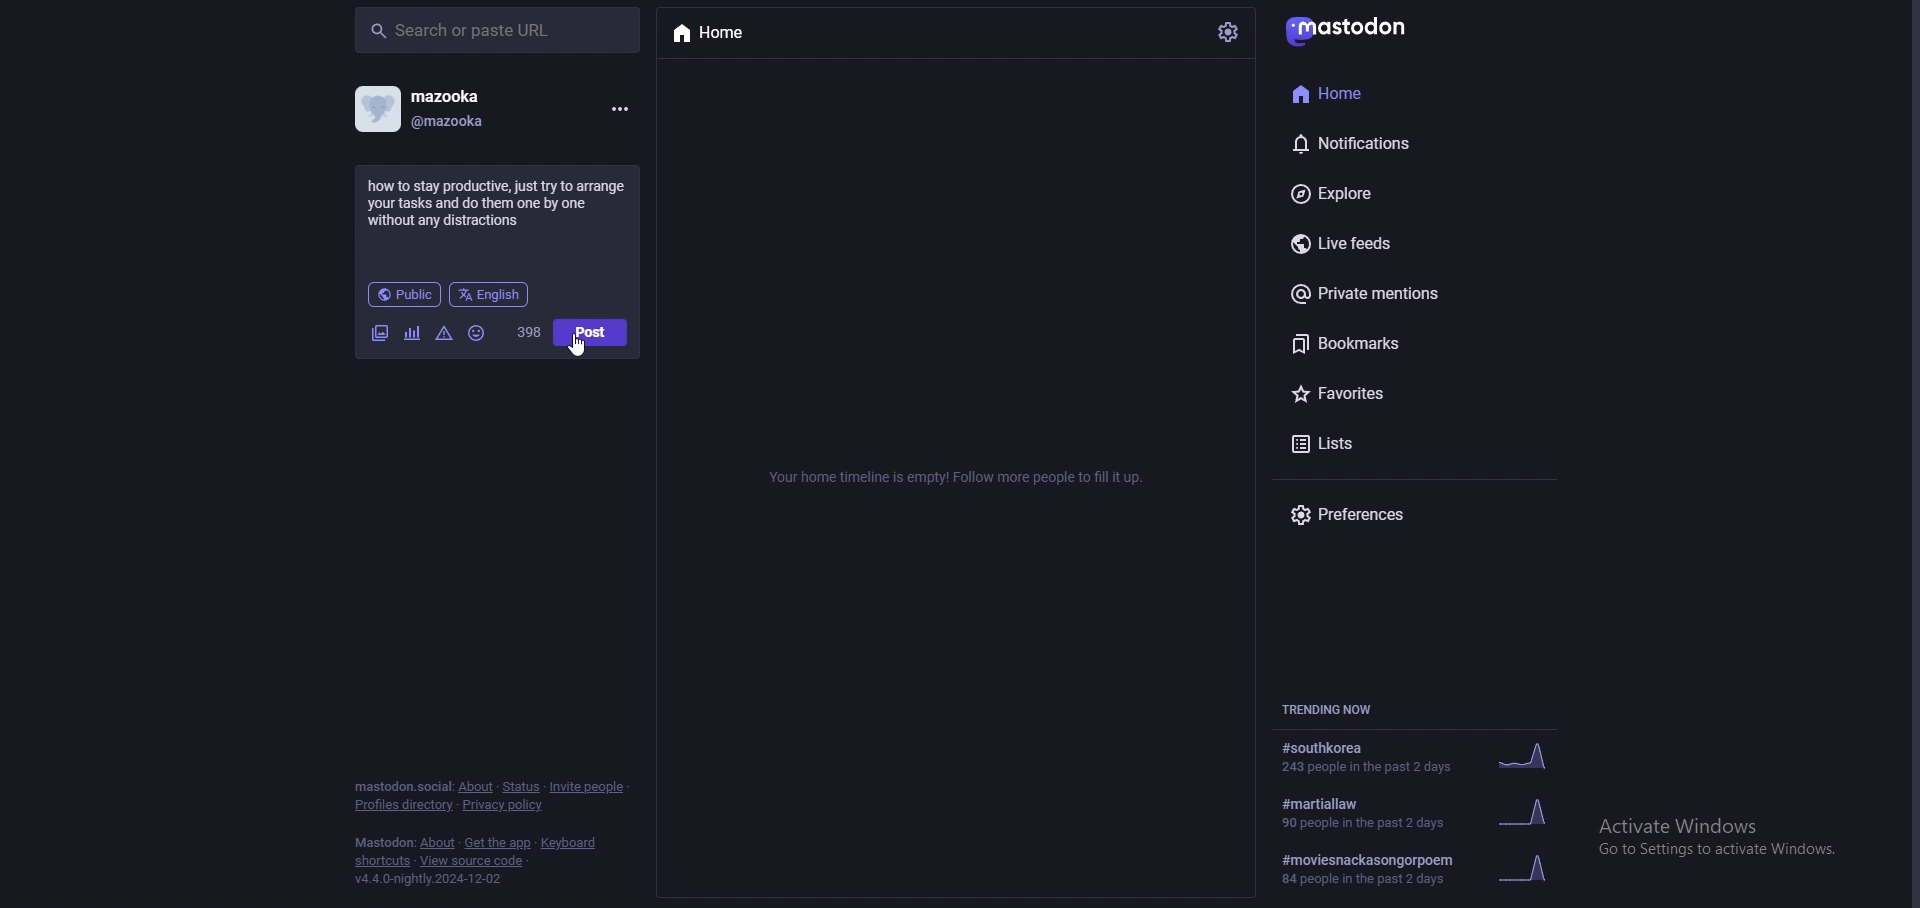  What do you see at coordinates (1231, 32) in the screenshot?
I see `settings` at bounding box center [1231, 32].